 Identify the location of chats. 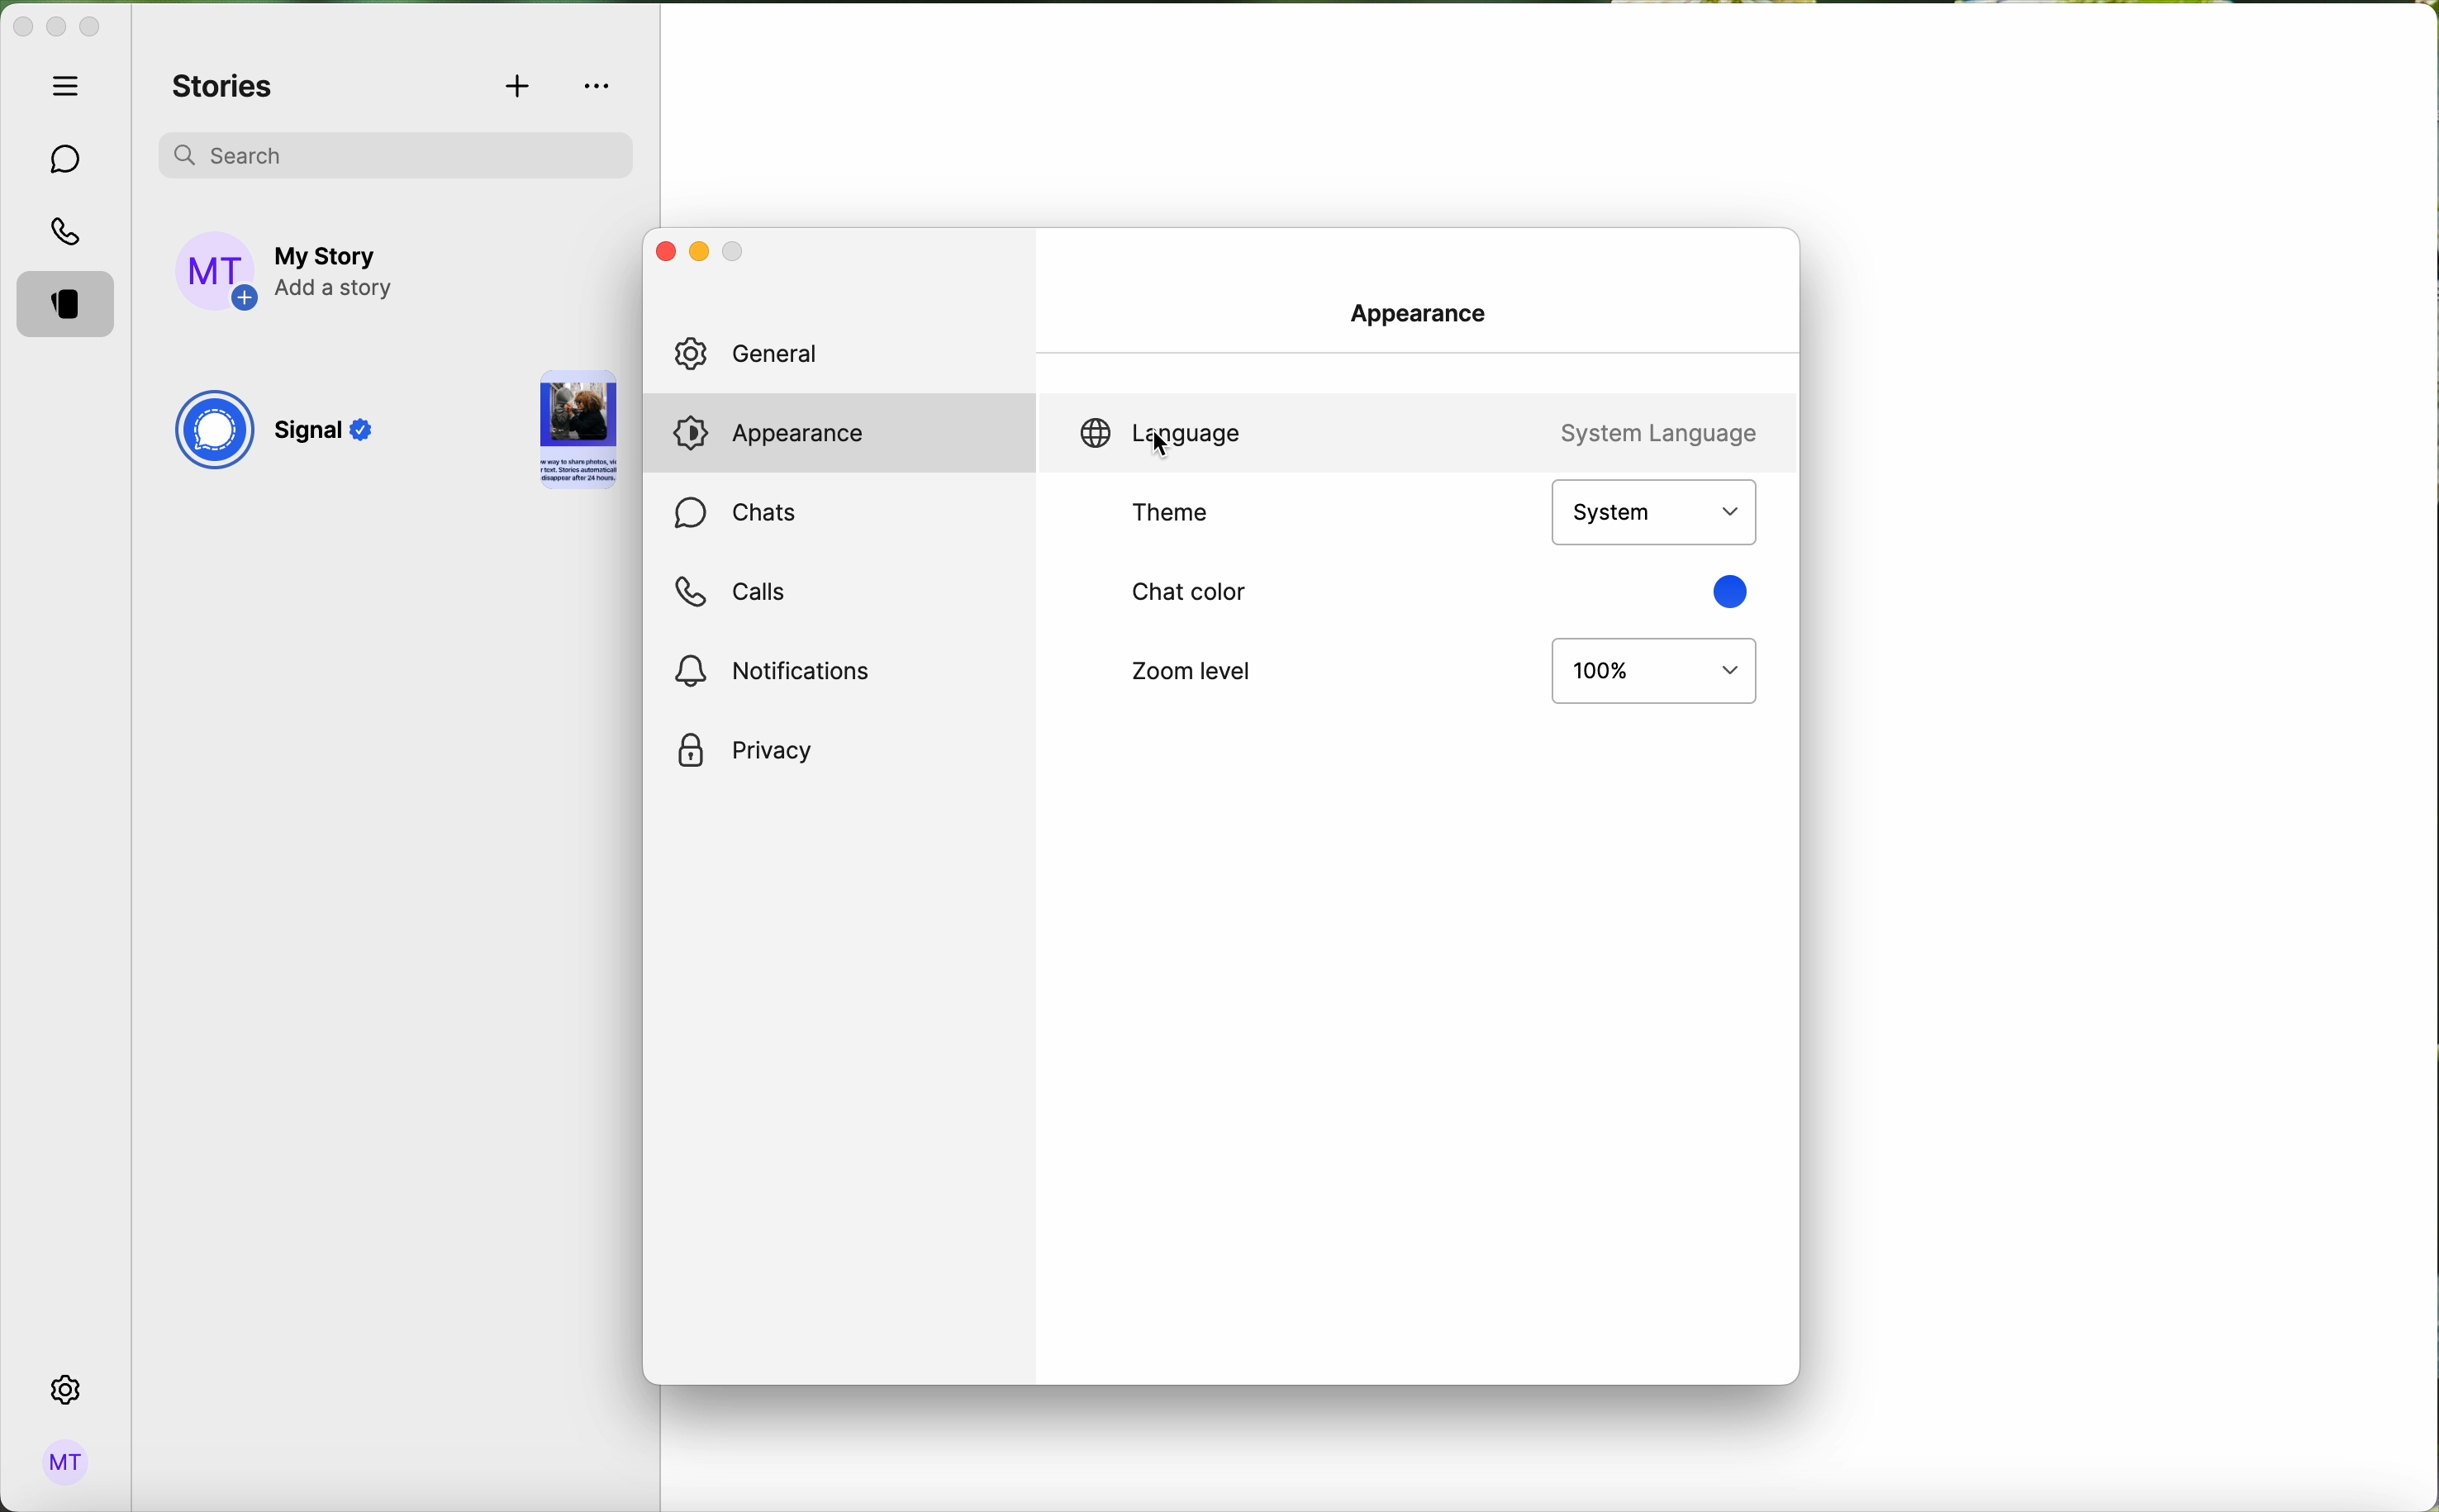
(67, 160).